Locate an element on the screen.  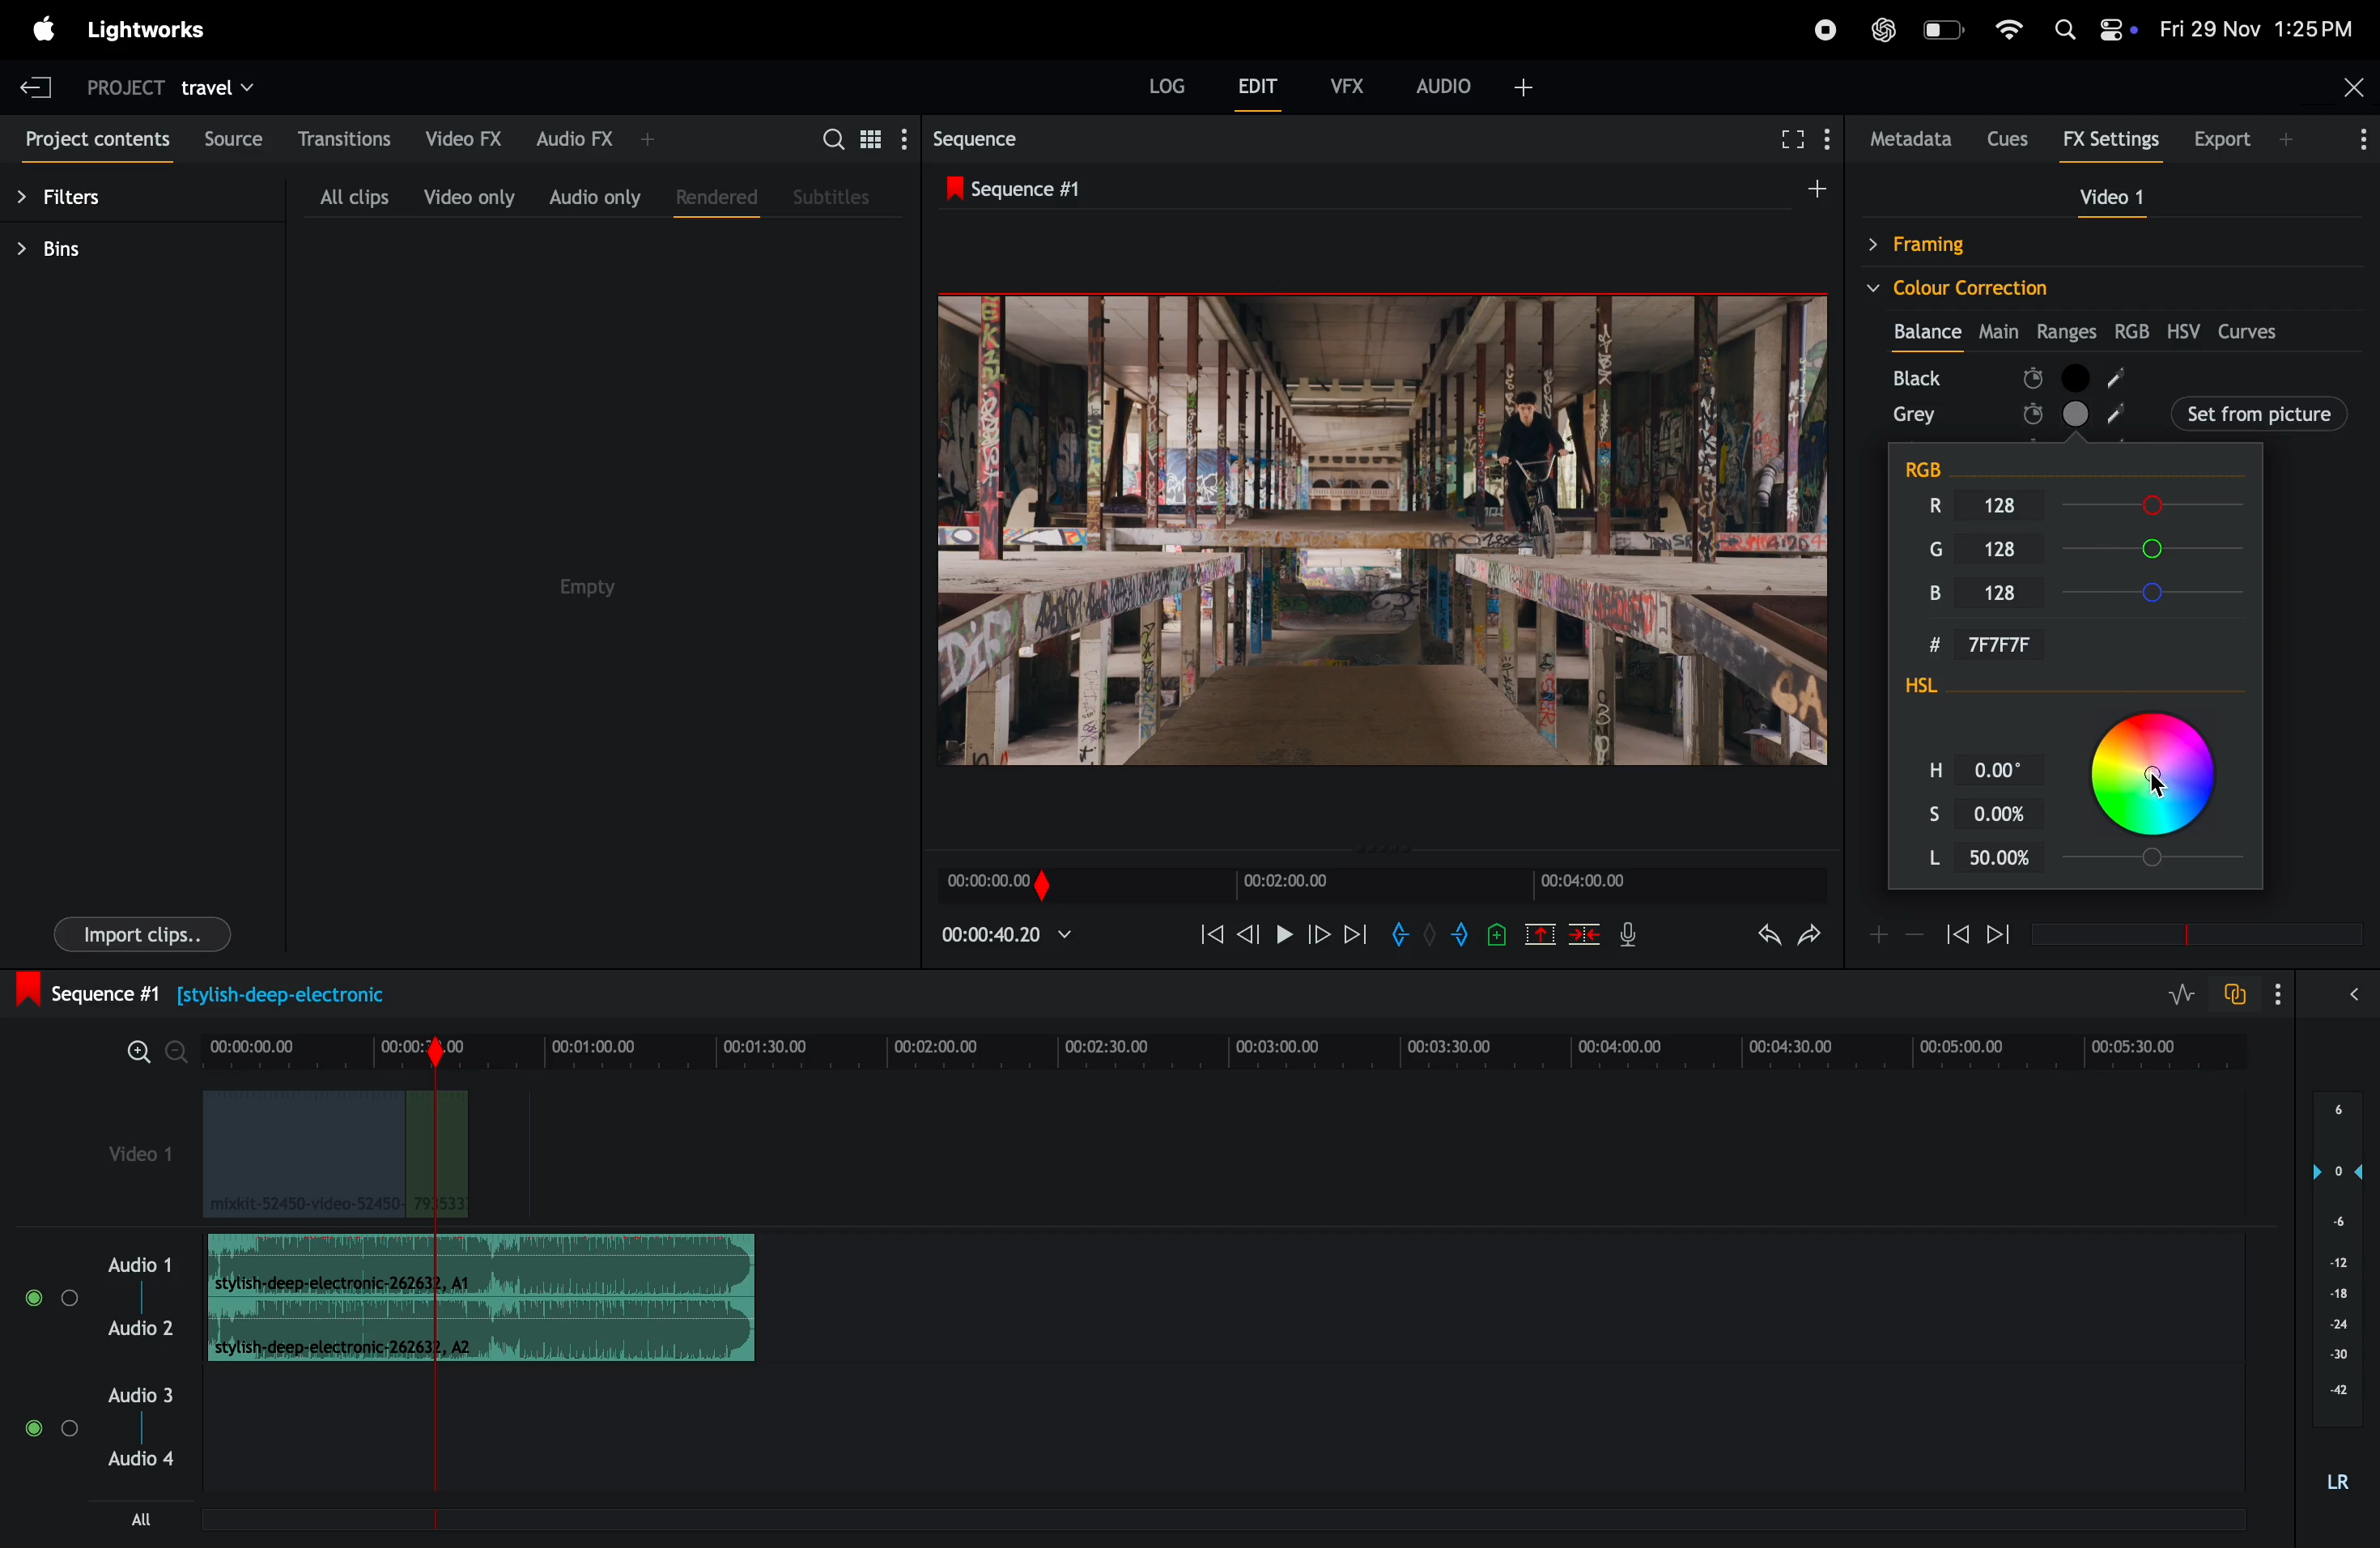
rewind  is located at coordinates (1210, 934).